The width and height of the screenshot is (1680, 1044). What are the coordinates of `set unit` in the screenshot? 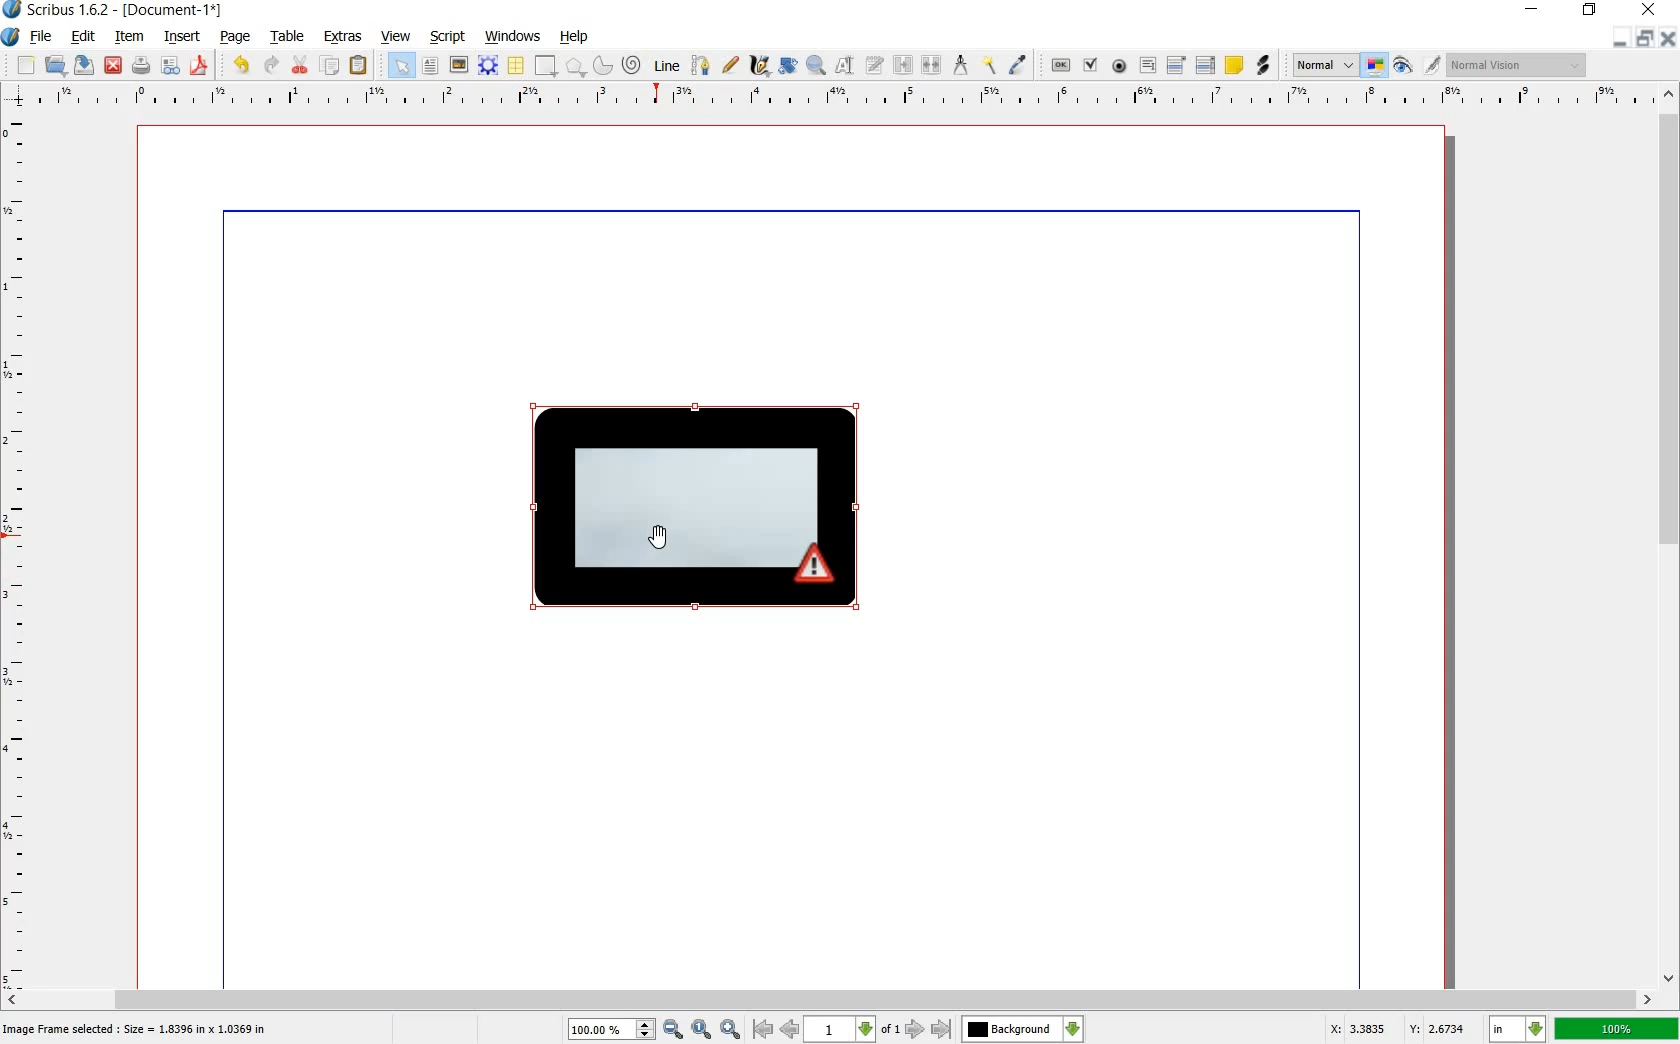 It's located at (1516, 1029).